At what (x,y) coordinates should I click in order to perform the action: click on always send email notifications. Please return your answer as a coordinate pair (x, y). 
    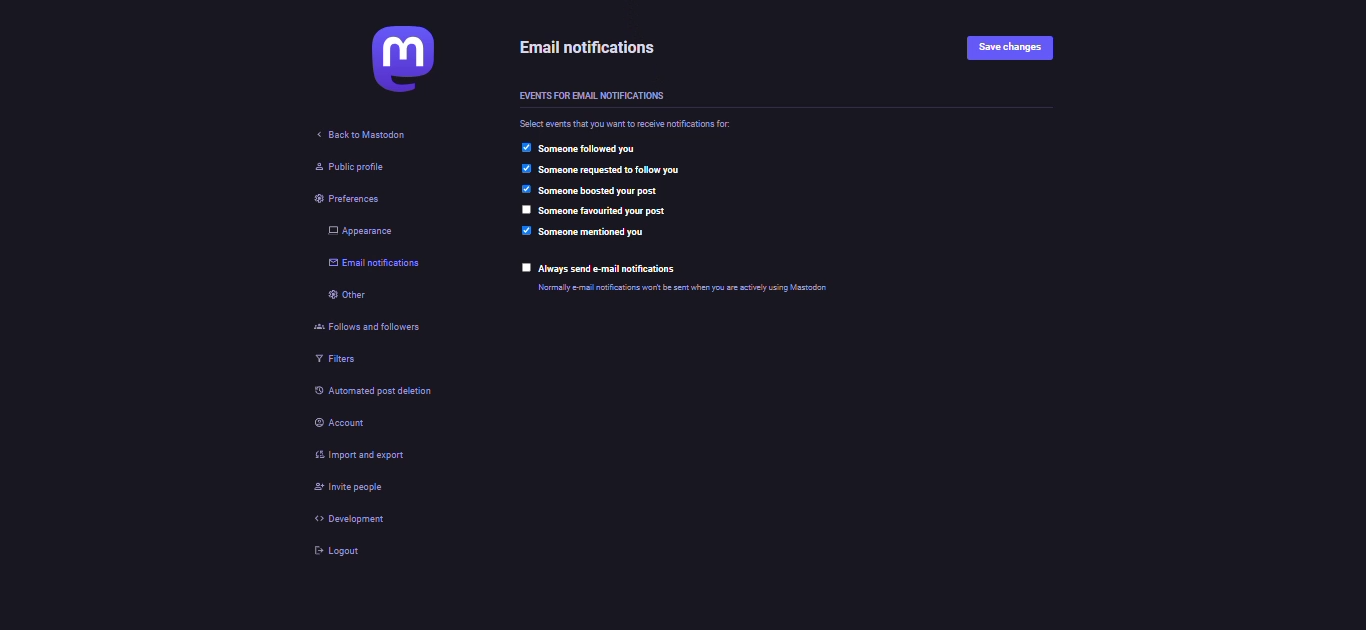
    Looking at the image, I should click on (617, 269).